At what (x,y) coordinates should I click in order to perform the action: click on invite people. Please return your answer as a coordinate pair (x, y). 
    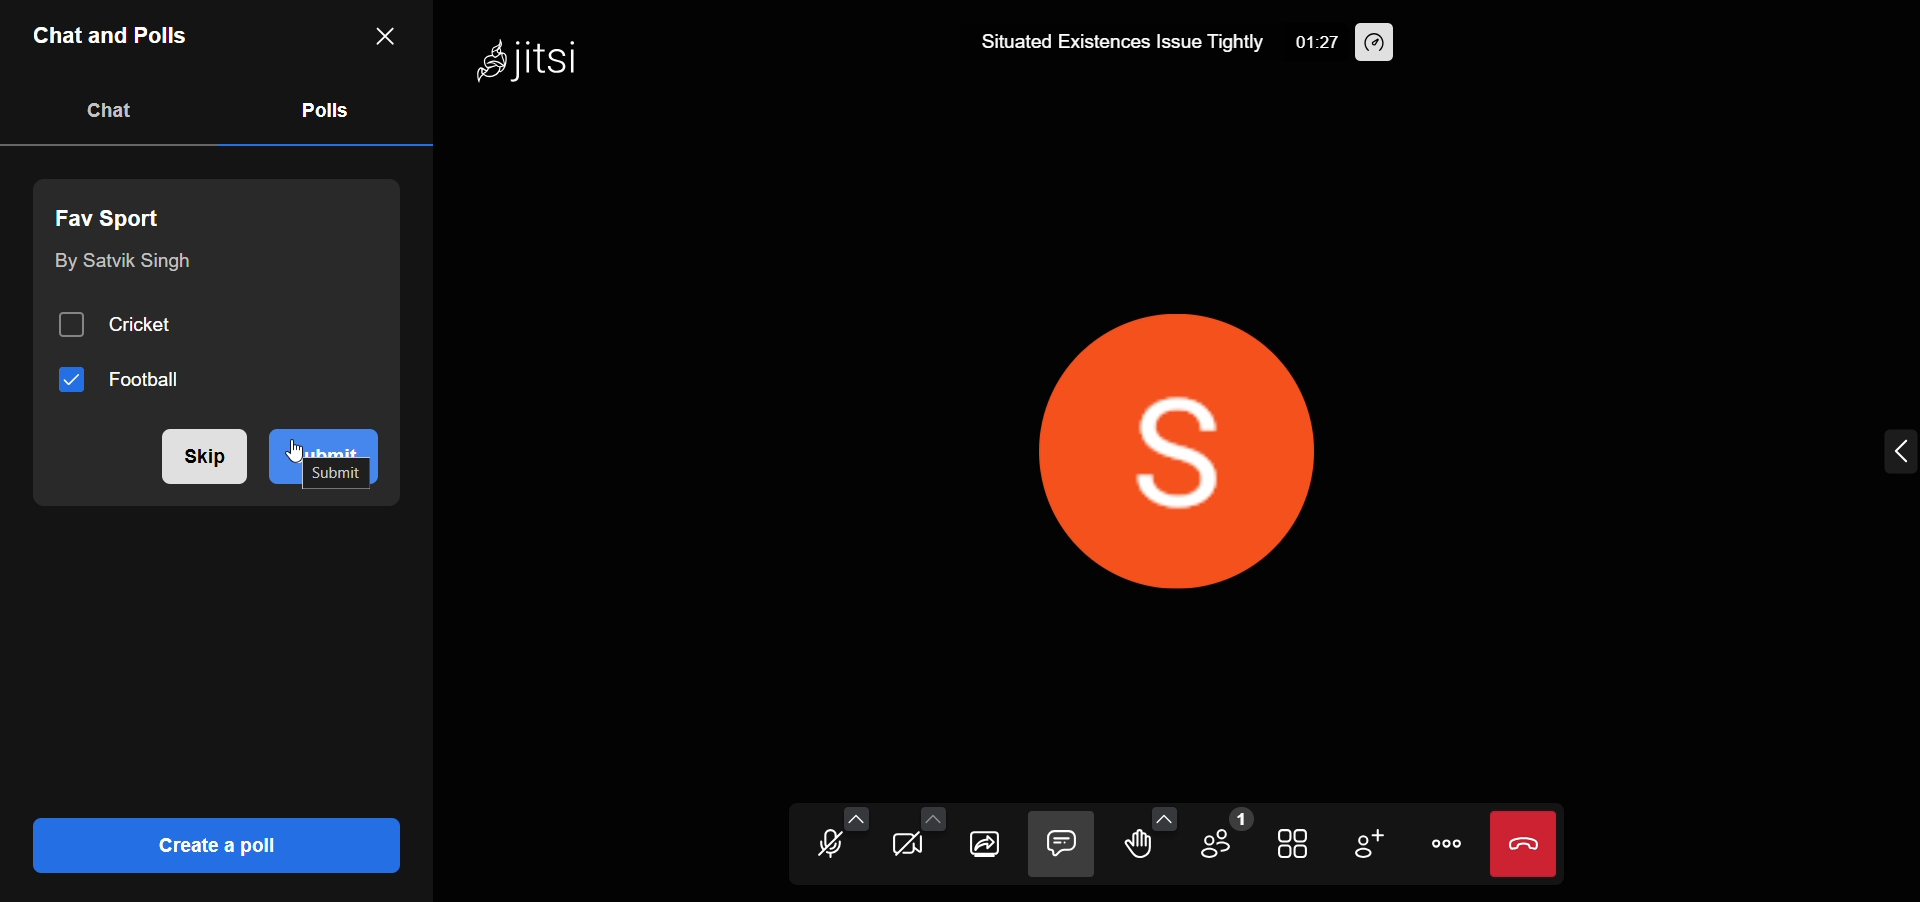
    Looking at the image, I should click on (1374, 841).